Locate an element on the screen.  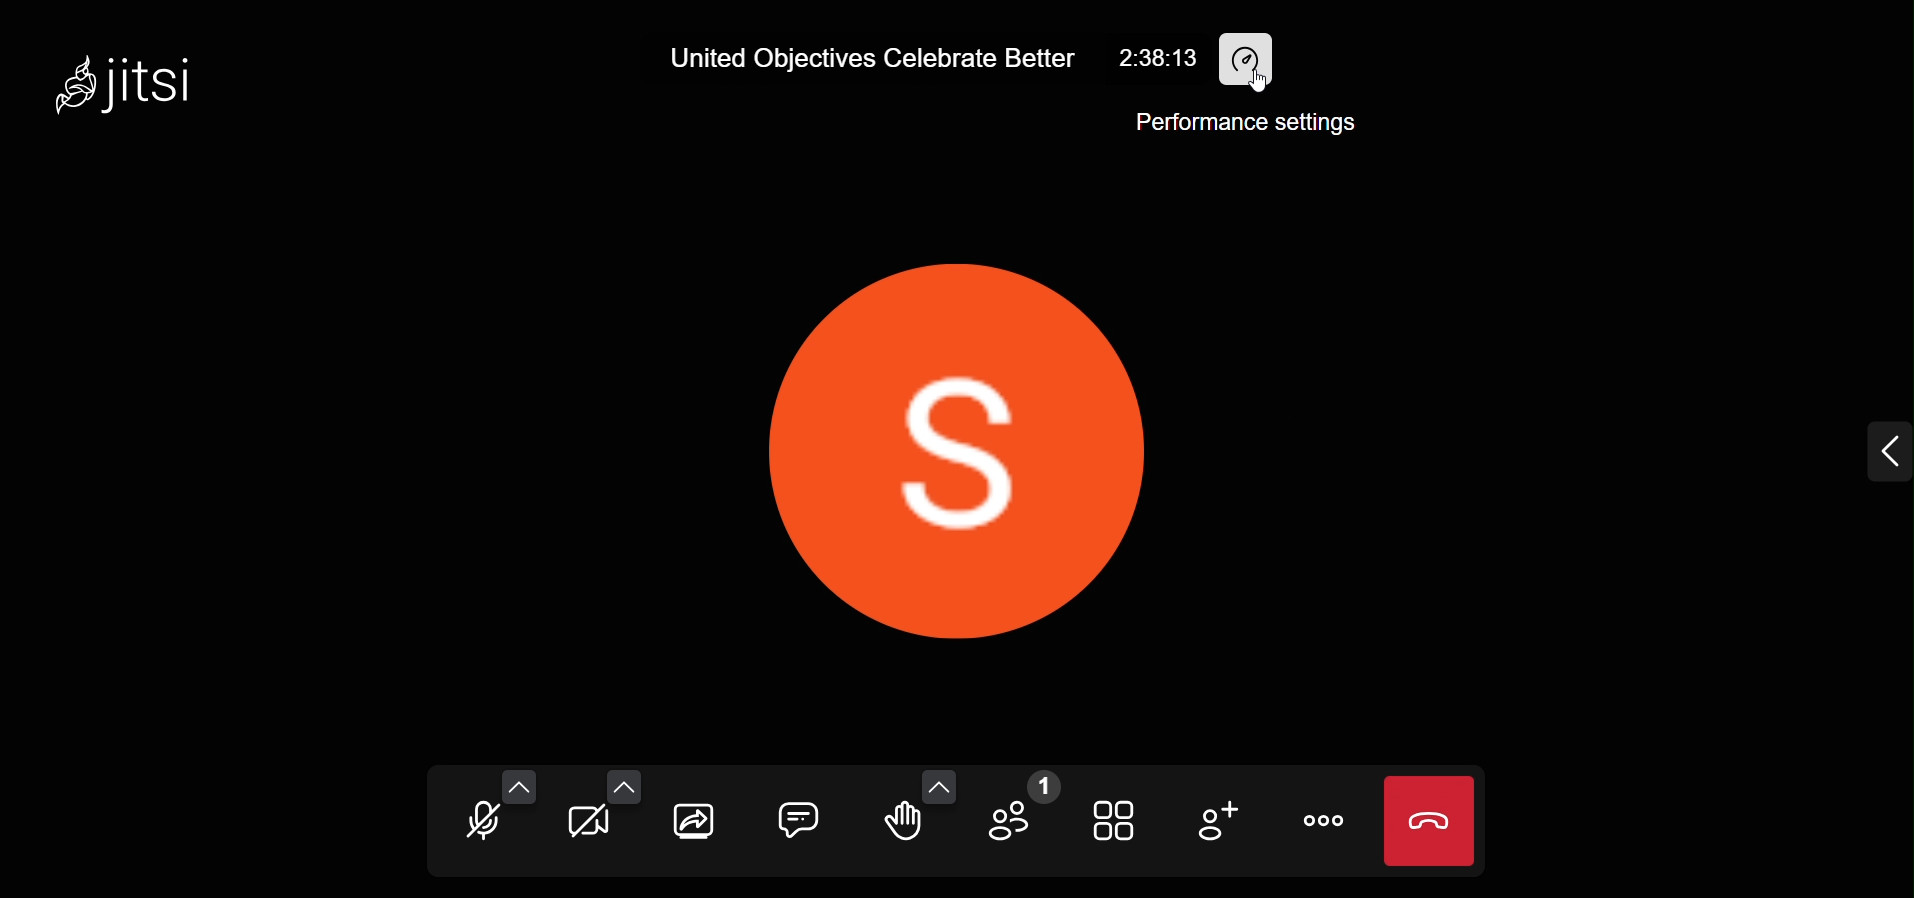
expand is located at coordinates (1883, 448).